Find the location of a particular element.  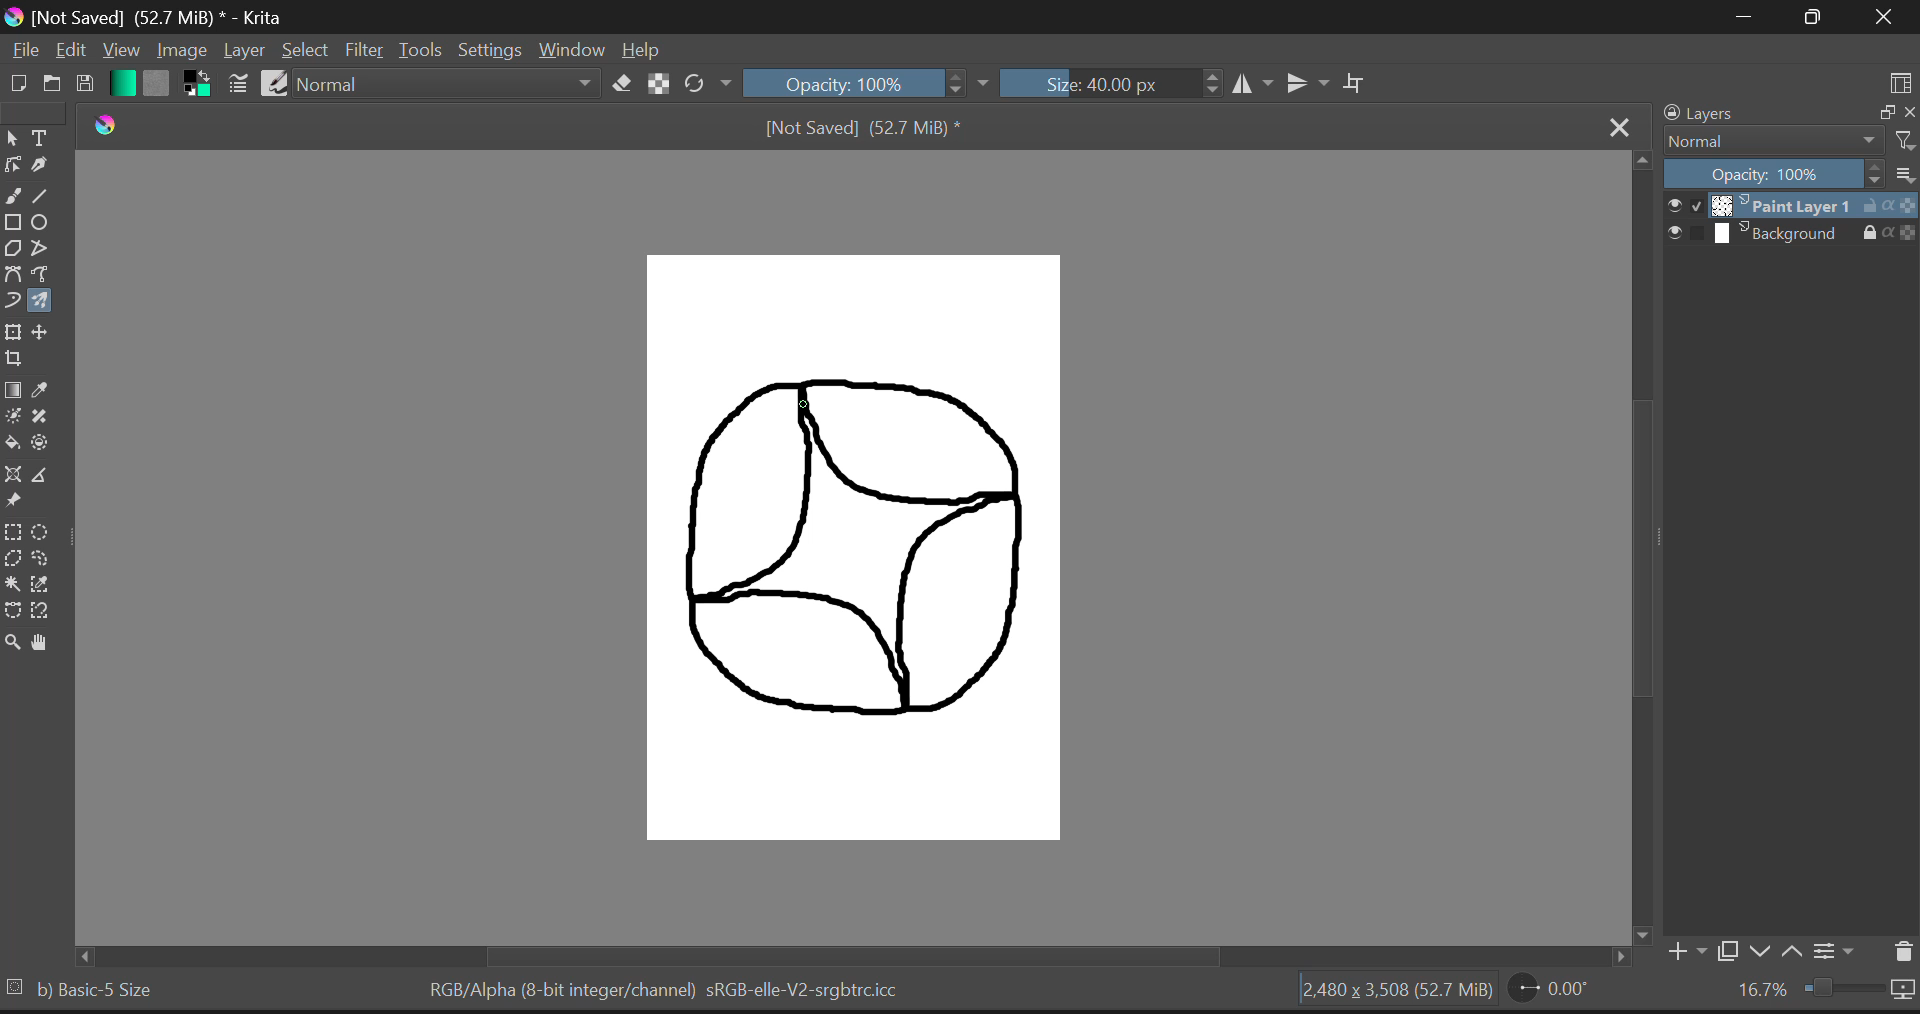

Smart Patch Tool is located at coordinates (46, 416).